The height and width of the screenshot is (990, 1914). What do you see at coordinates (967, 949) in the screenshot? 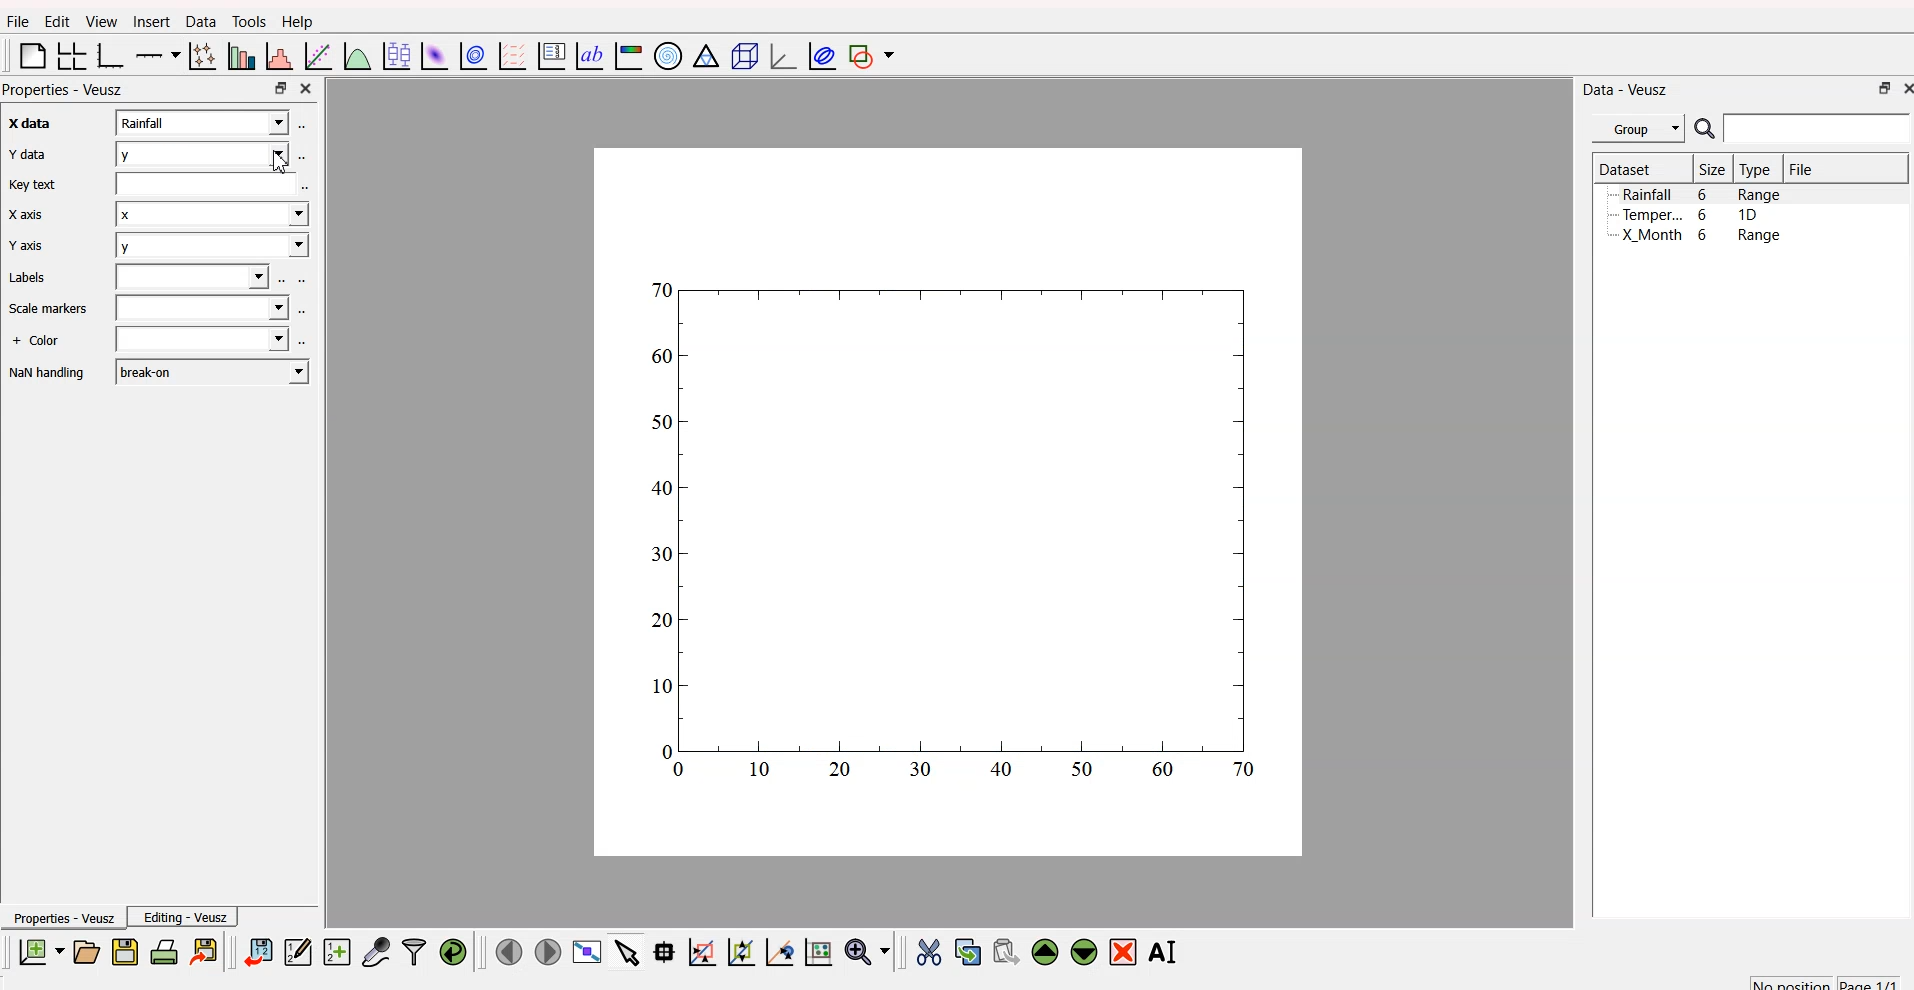
I see `copy the widget` at bounding box center [967, 949].